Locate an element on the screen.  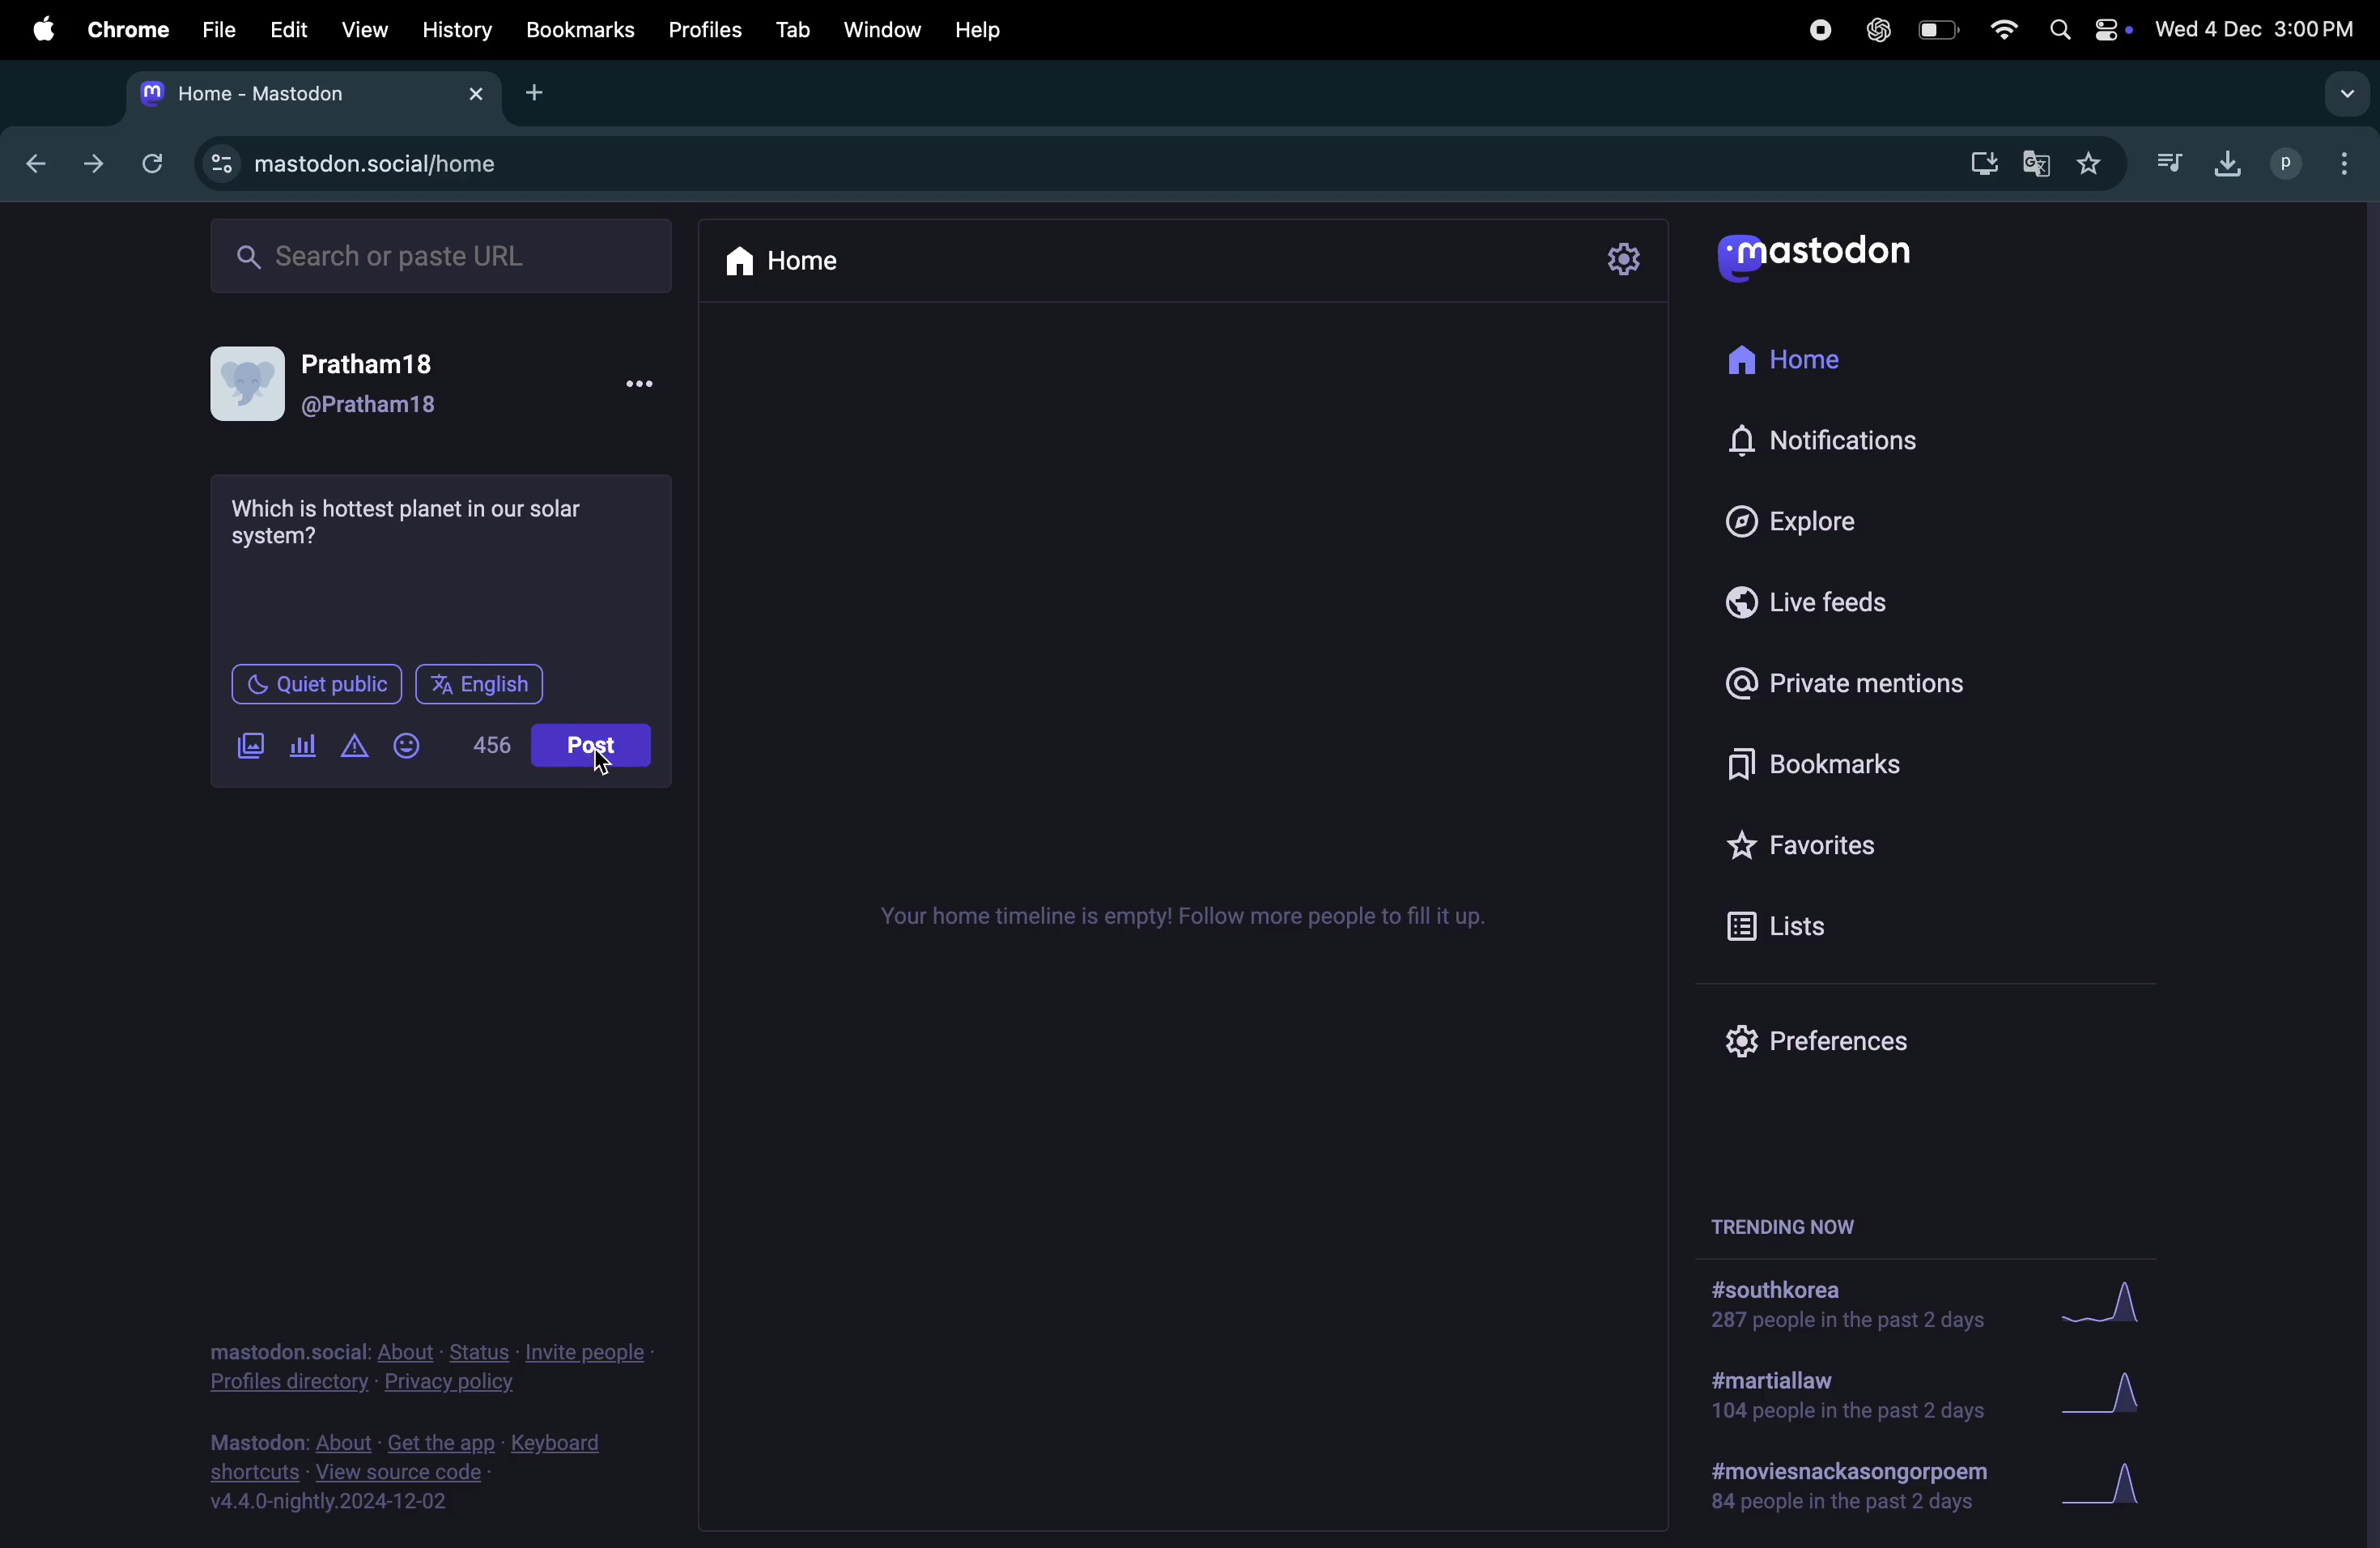
emoji is located at coordinates (414, 746).